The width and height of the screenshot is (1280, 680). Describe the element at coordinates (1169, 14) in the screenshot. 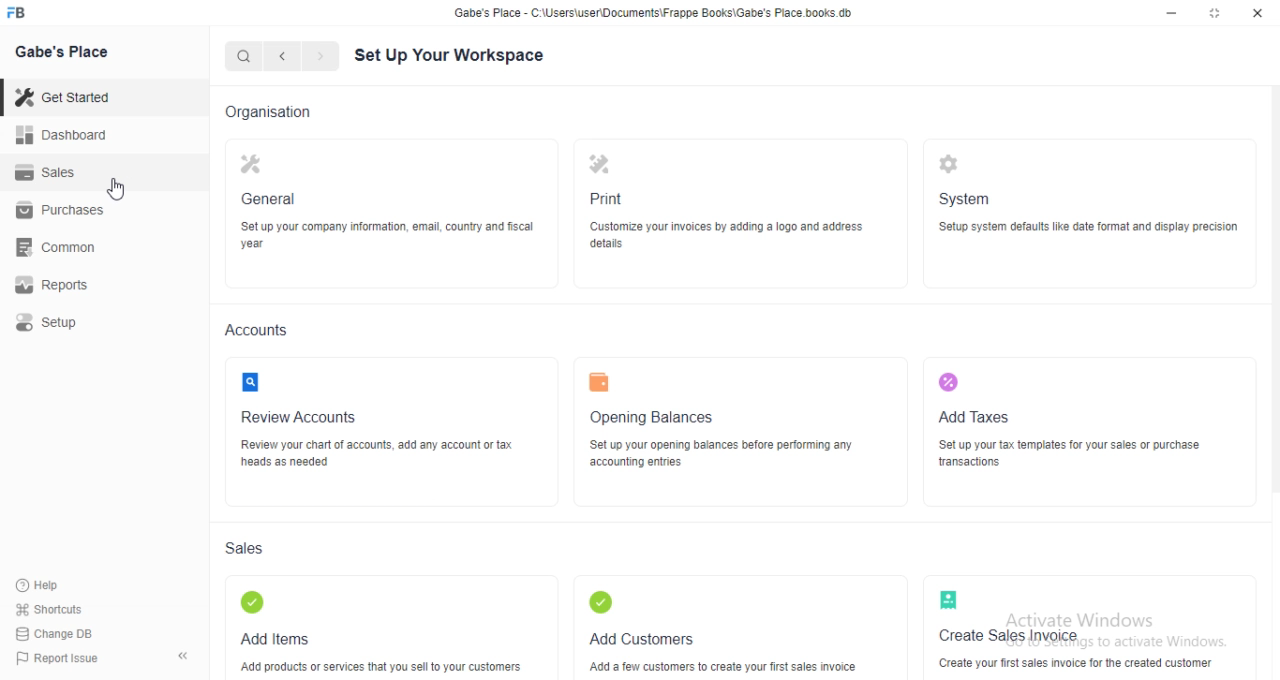

I see `Minimize` at that location.